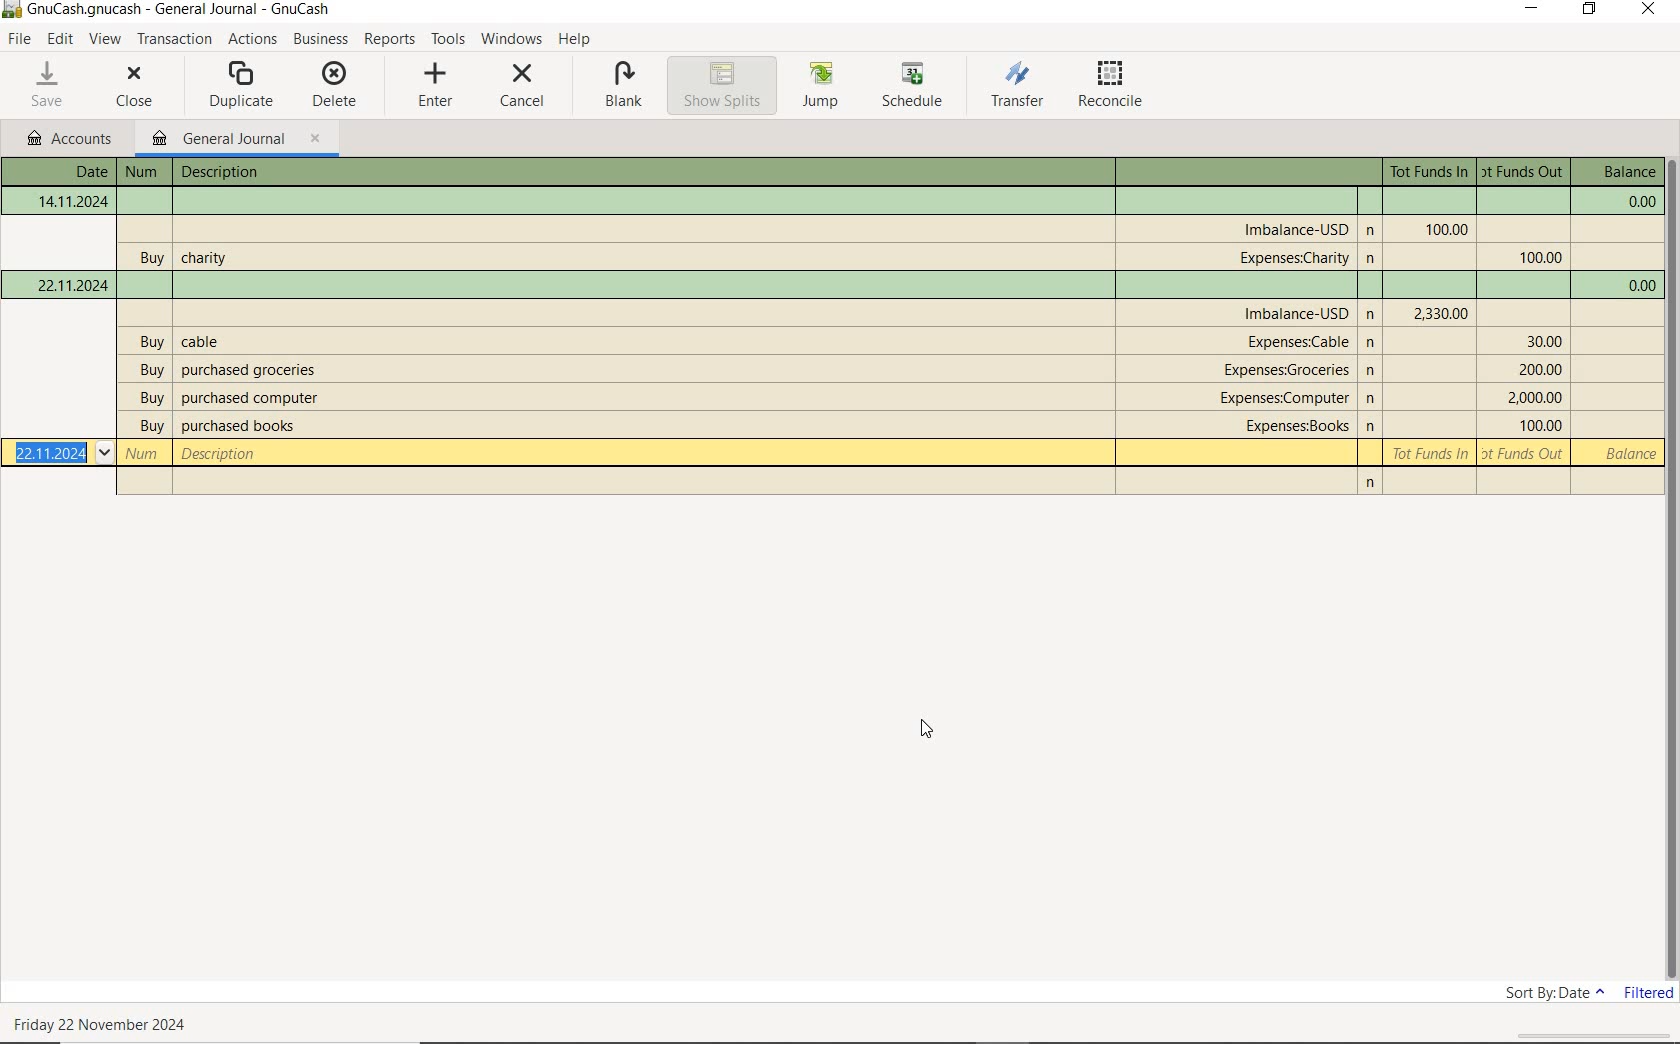 The image size is (1680, 1044). I want to click on Tot Funds In, so click(1431, 172).